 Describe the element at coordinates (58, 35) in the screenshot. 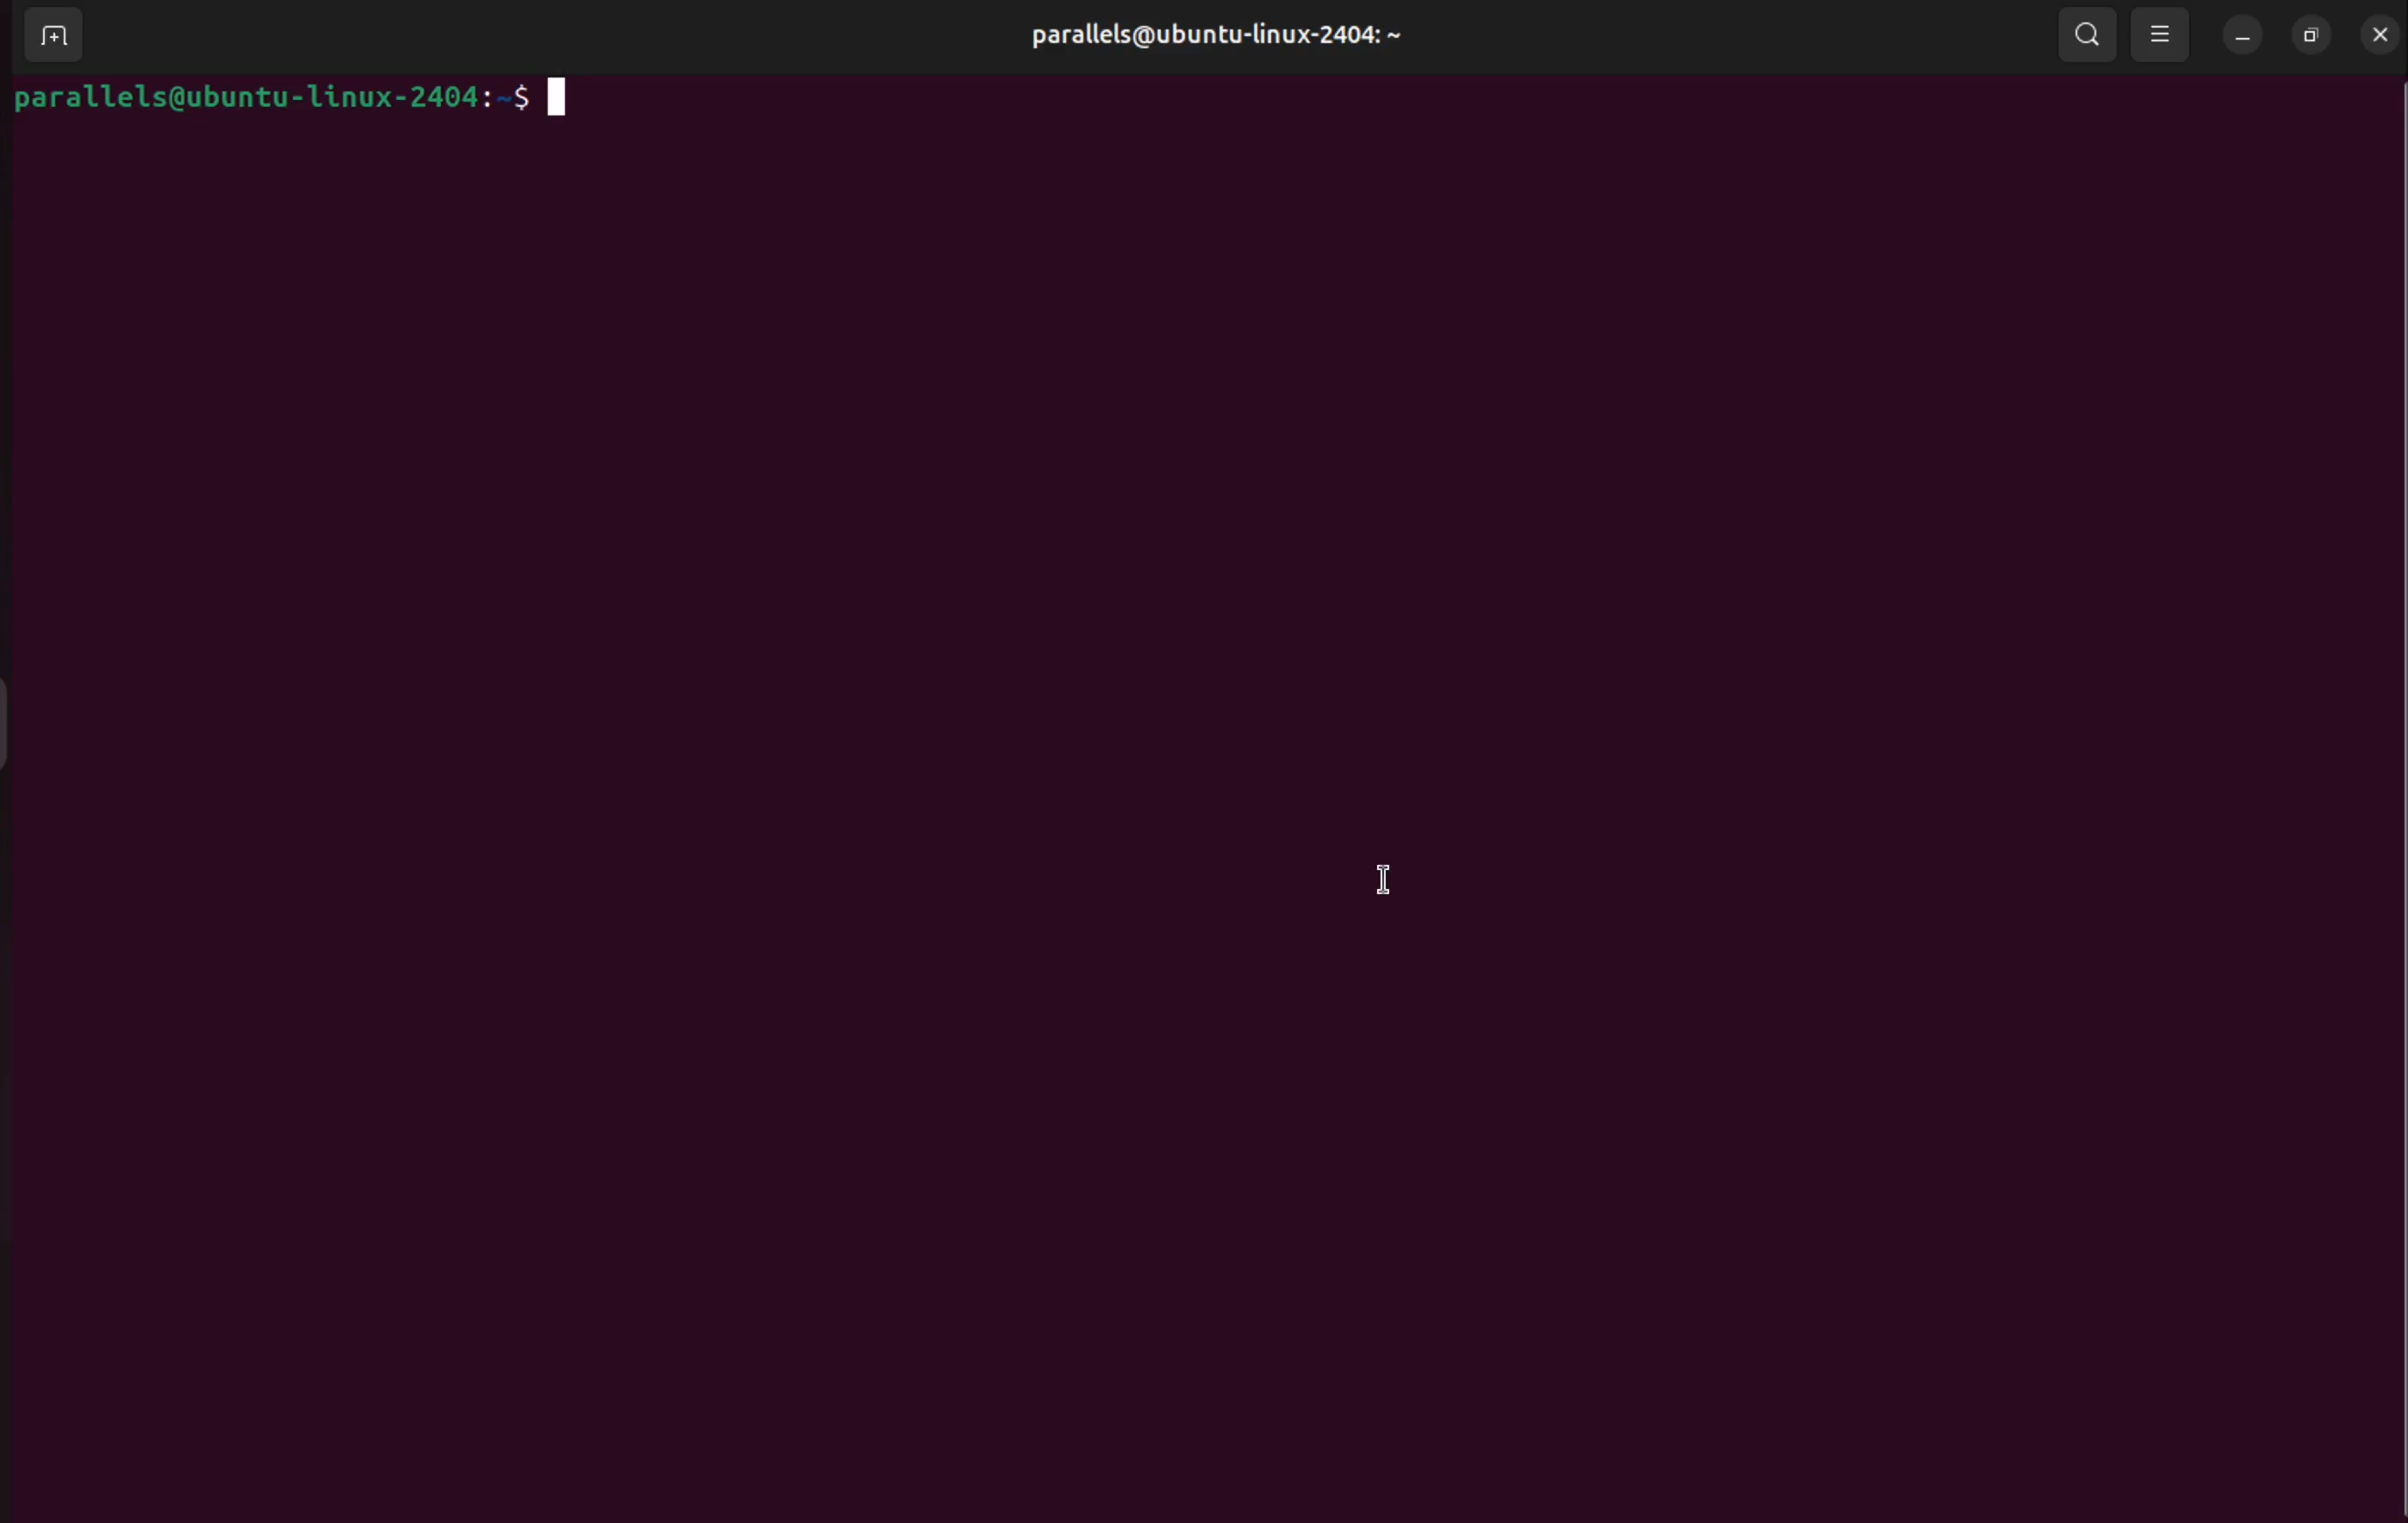

I see `add terminal` at that location.